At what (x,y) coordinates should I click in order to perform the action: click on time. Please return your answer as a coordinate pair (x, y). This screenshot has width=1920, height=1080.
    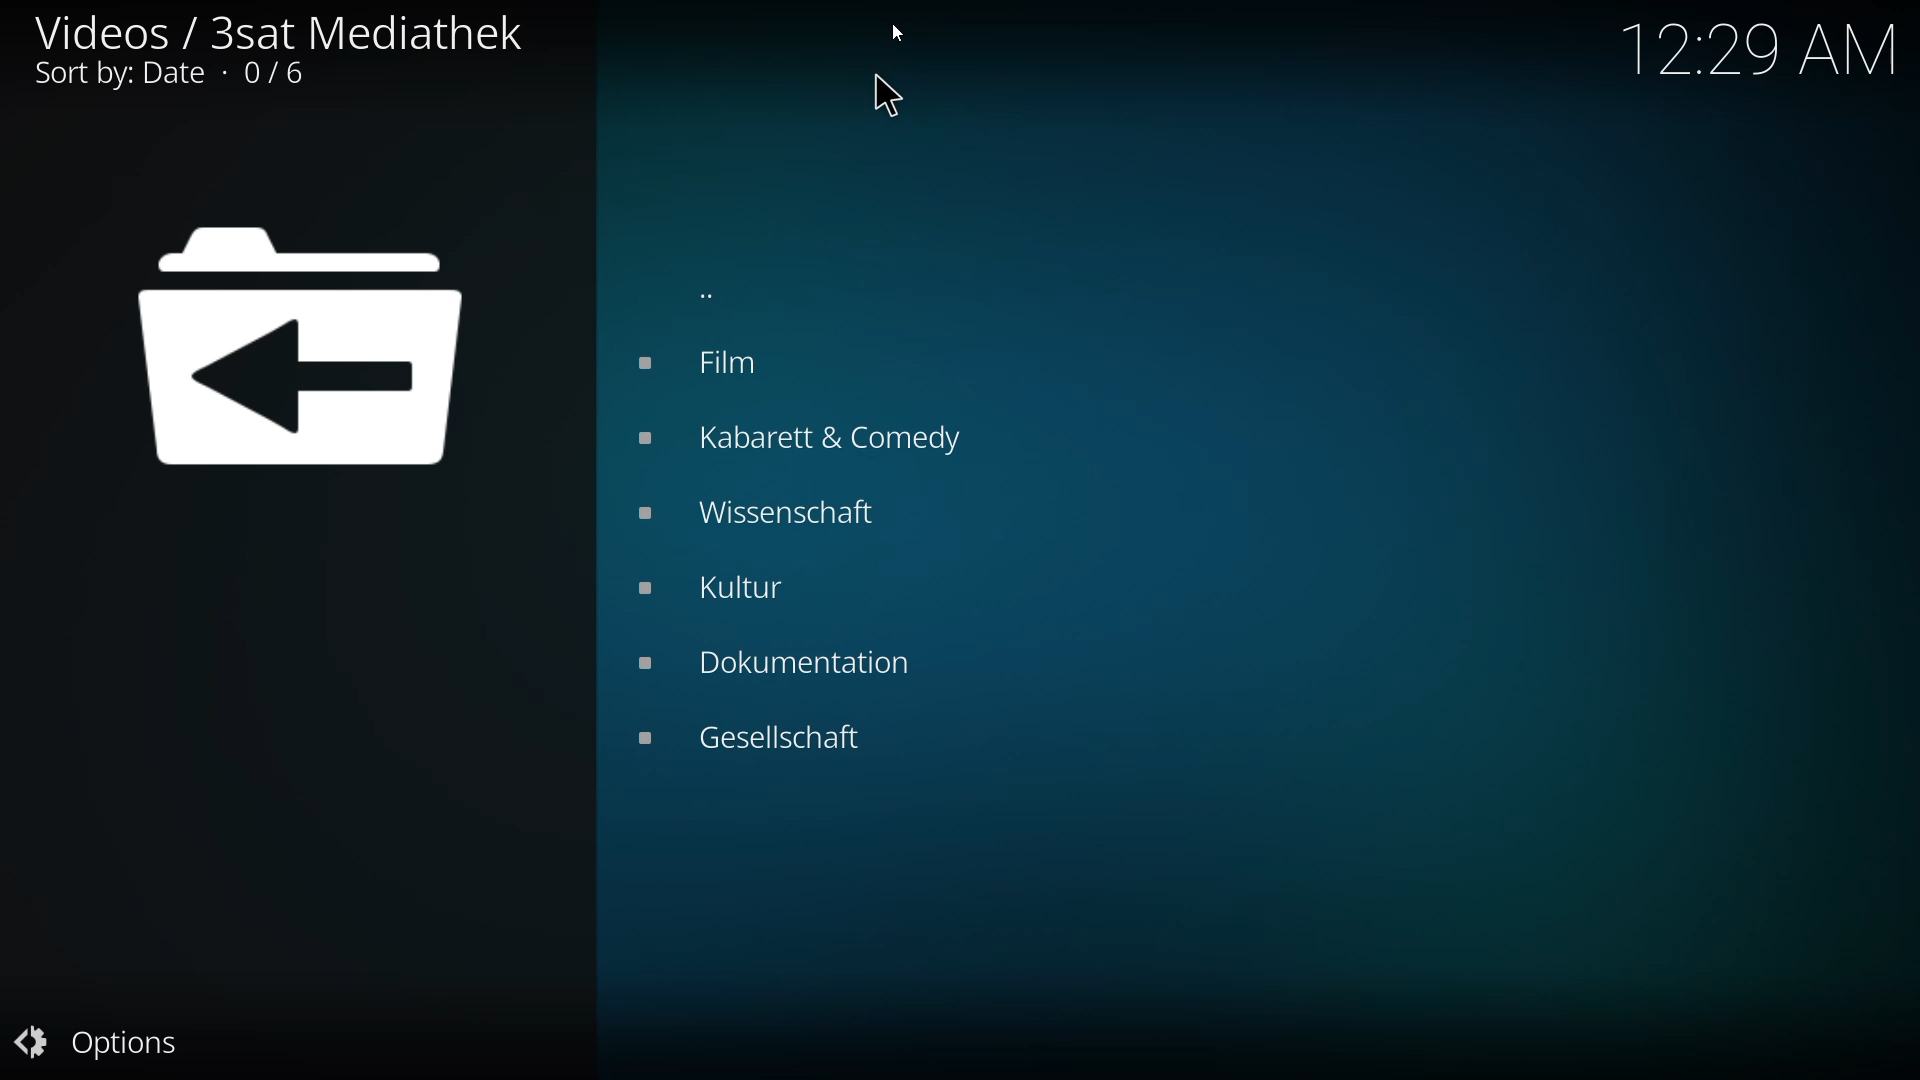
    Looking at the image, I should click on (1766, 48).